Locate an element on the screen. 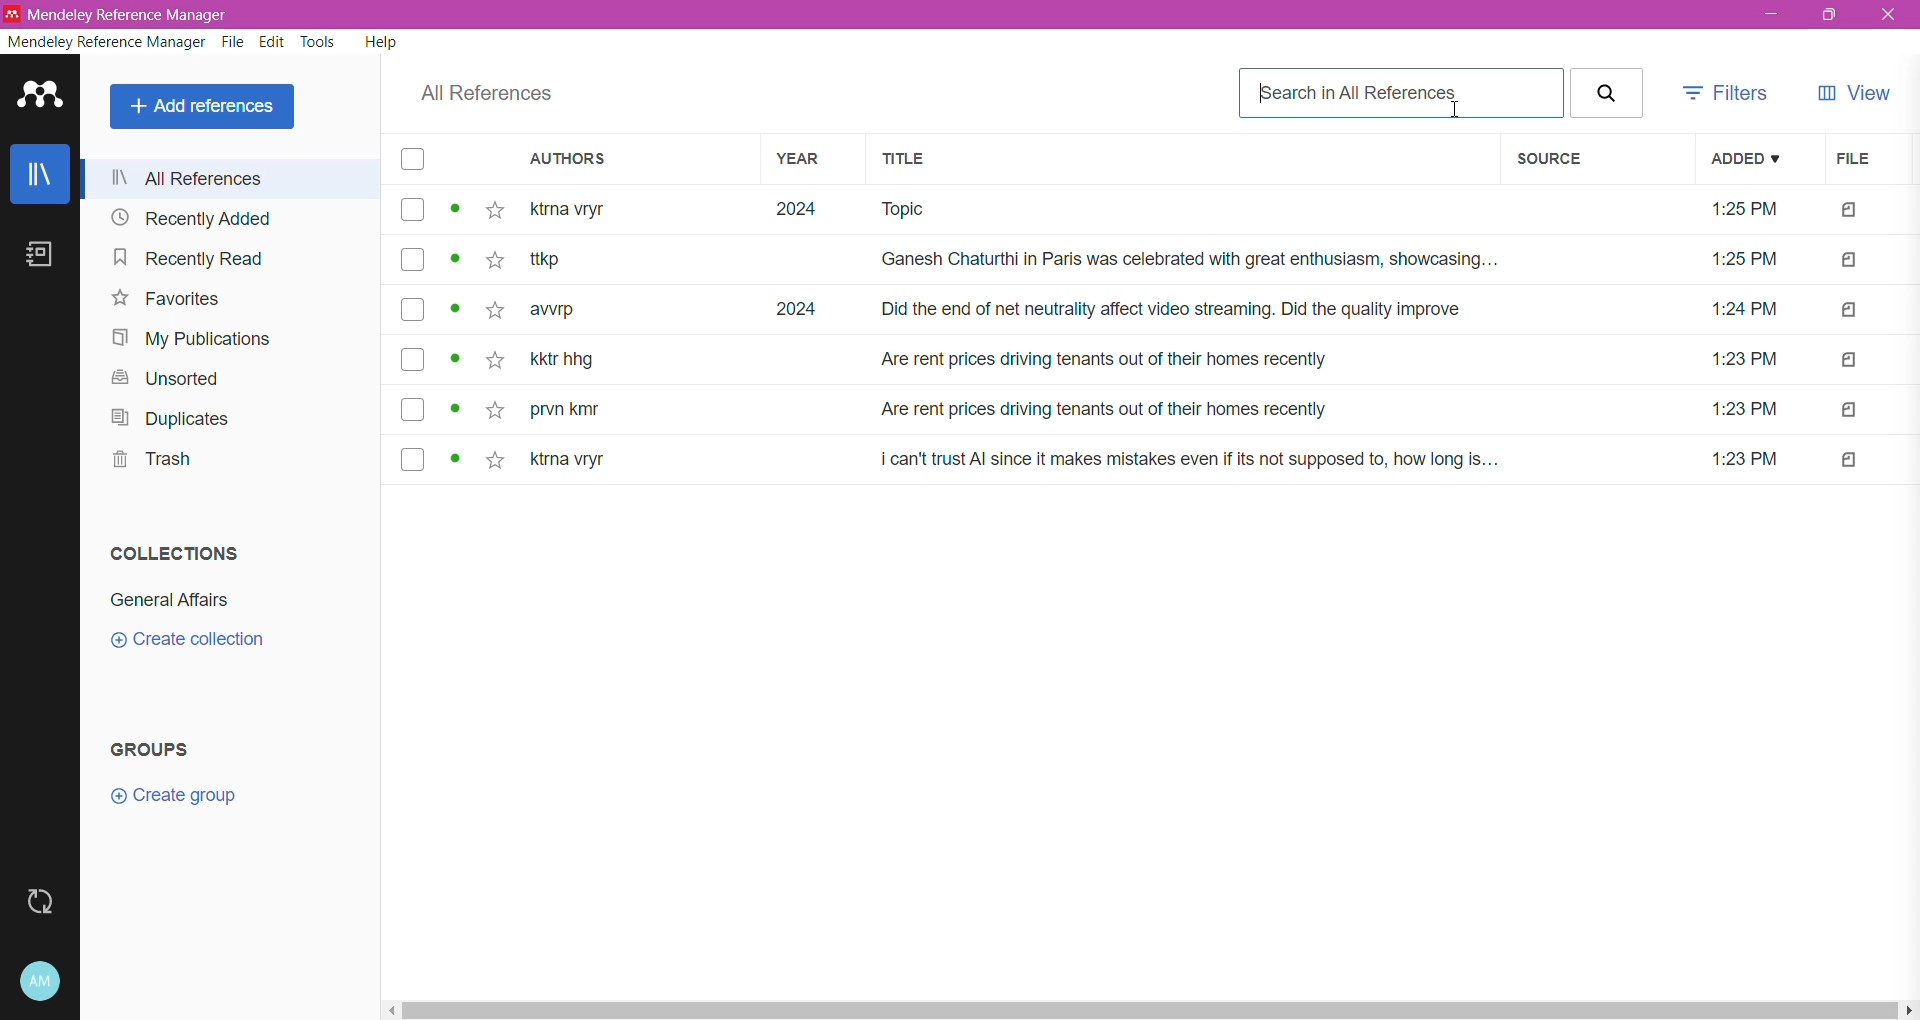  collections is located at coordinates (170, 554).